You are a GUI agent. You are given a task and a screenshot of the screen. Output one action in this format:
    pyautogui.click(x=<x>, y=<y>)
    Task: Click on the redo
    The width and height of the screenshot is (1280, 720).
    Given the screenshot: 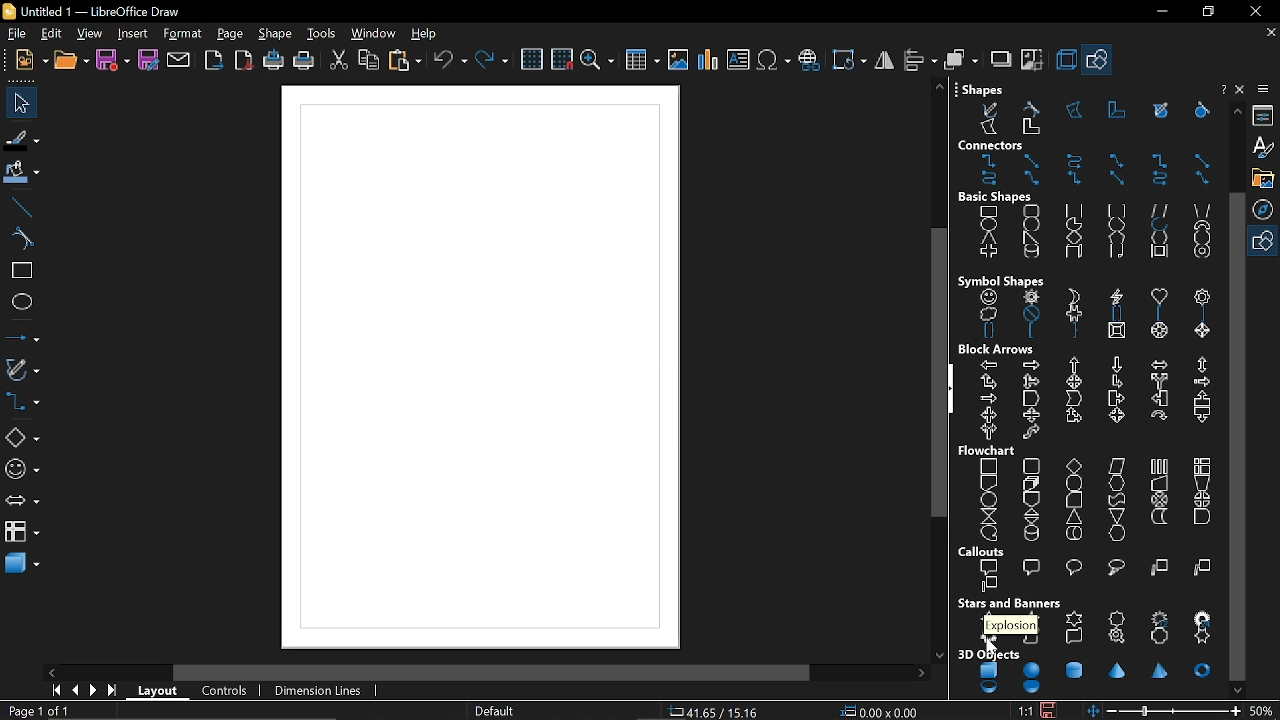 What is the action you would take?
    pyautogui.click(x=492, y=62)
    